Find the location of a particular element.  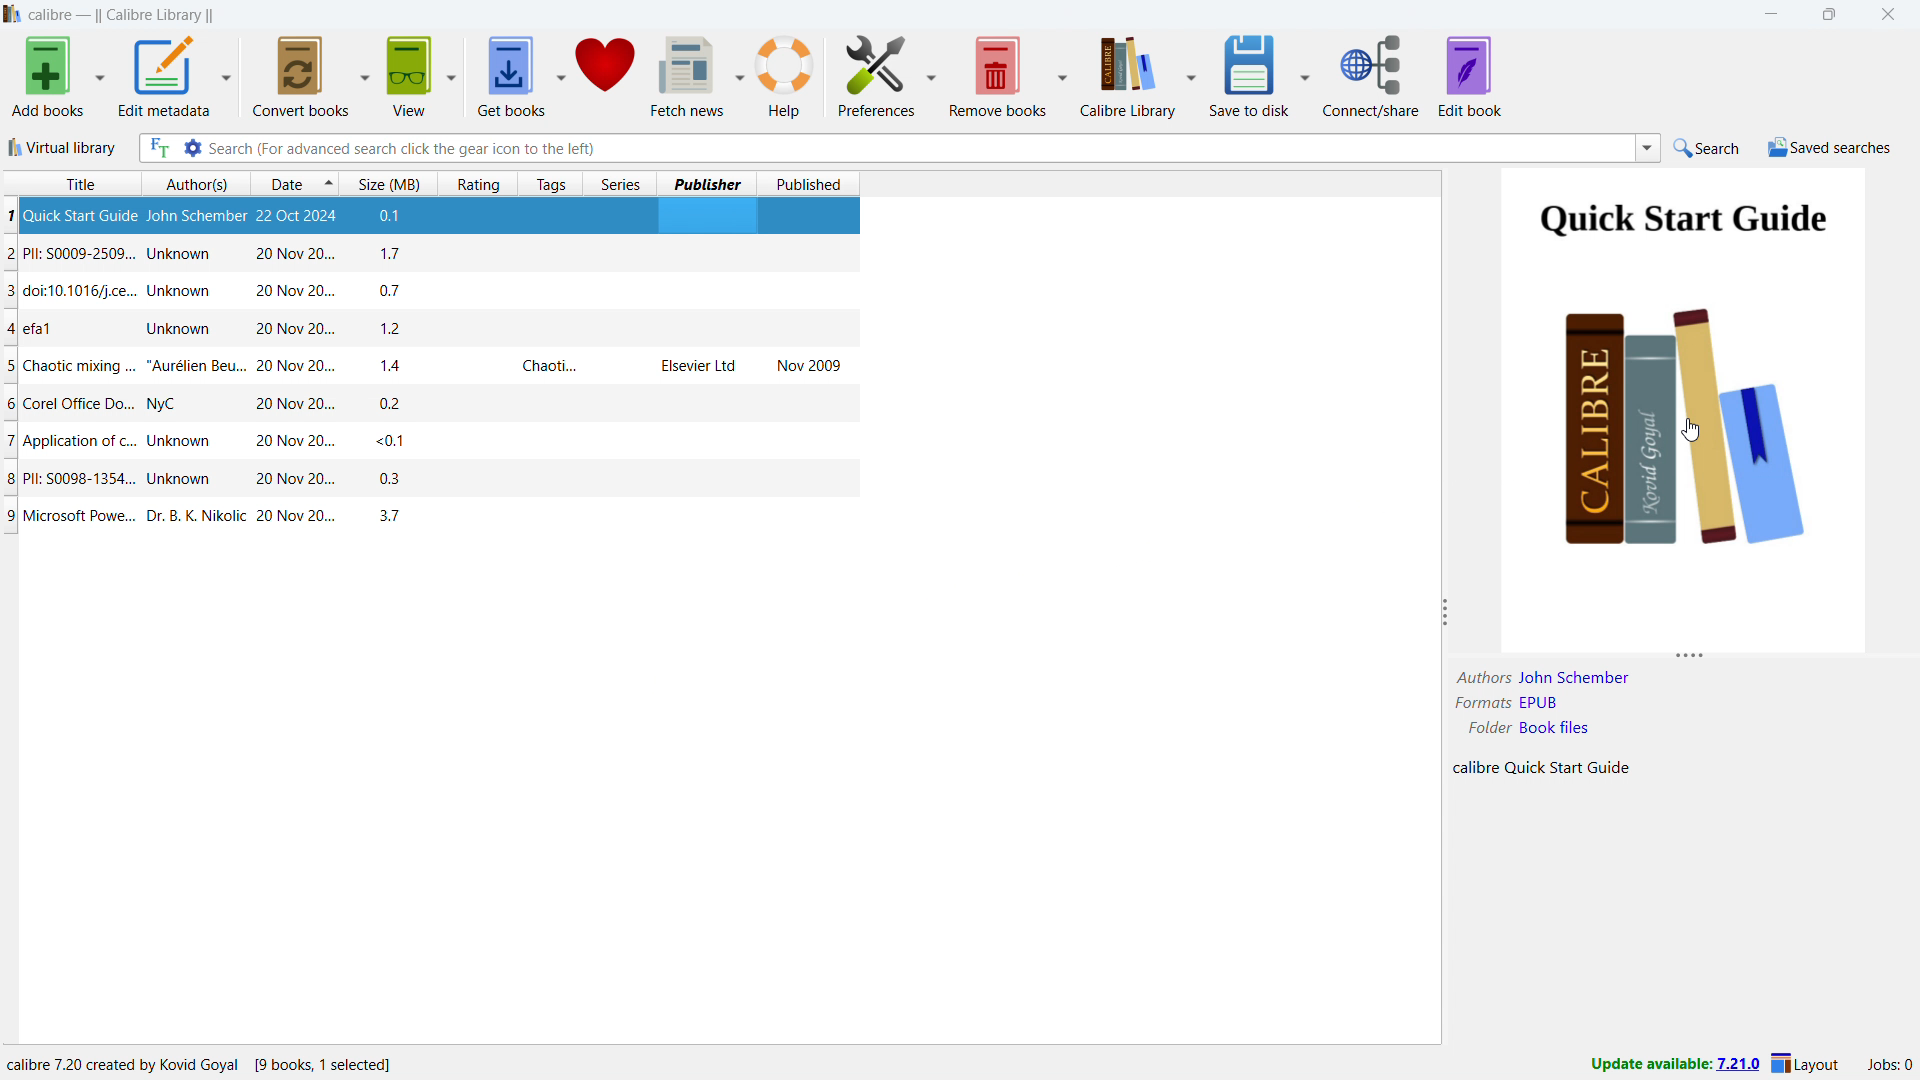

edit book is located at coordinates (1470, 76).